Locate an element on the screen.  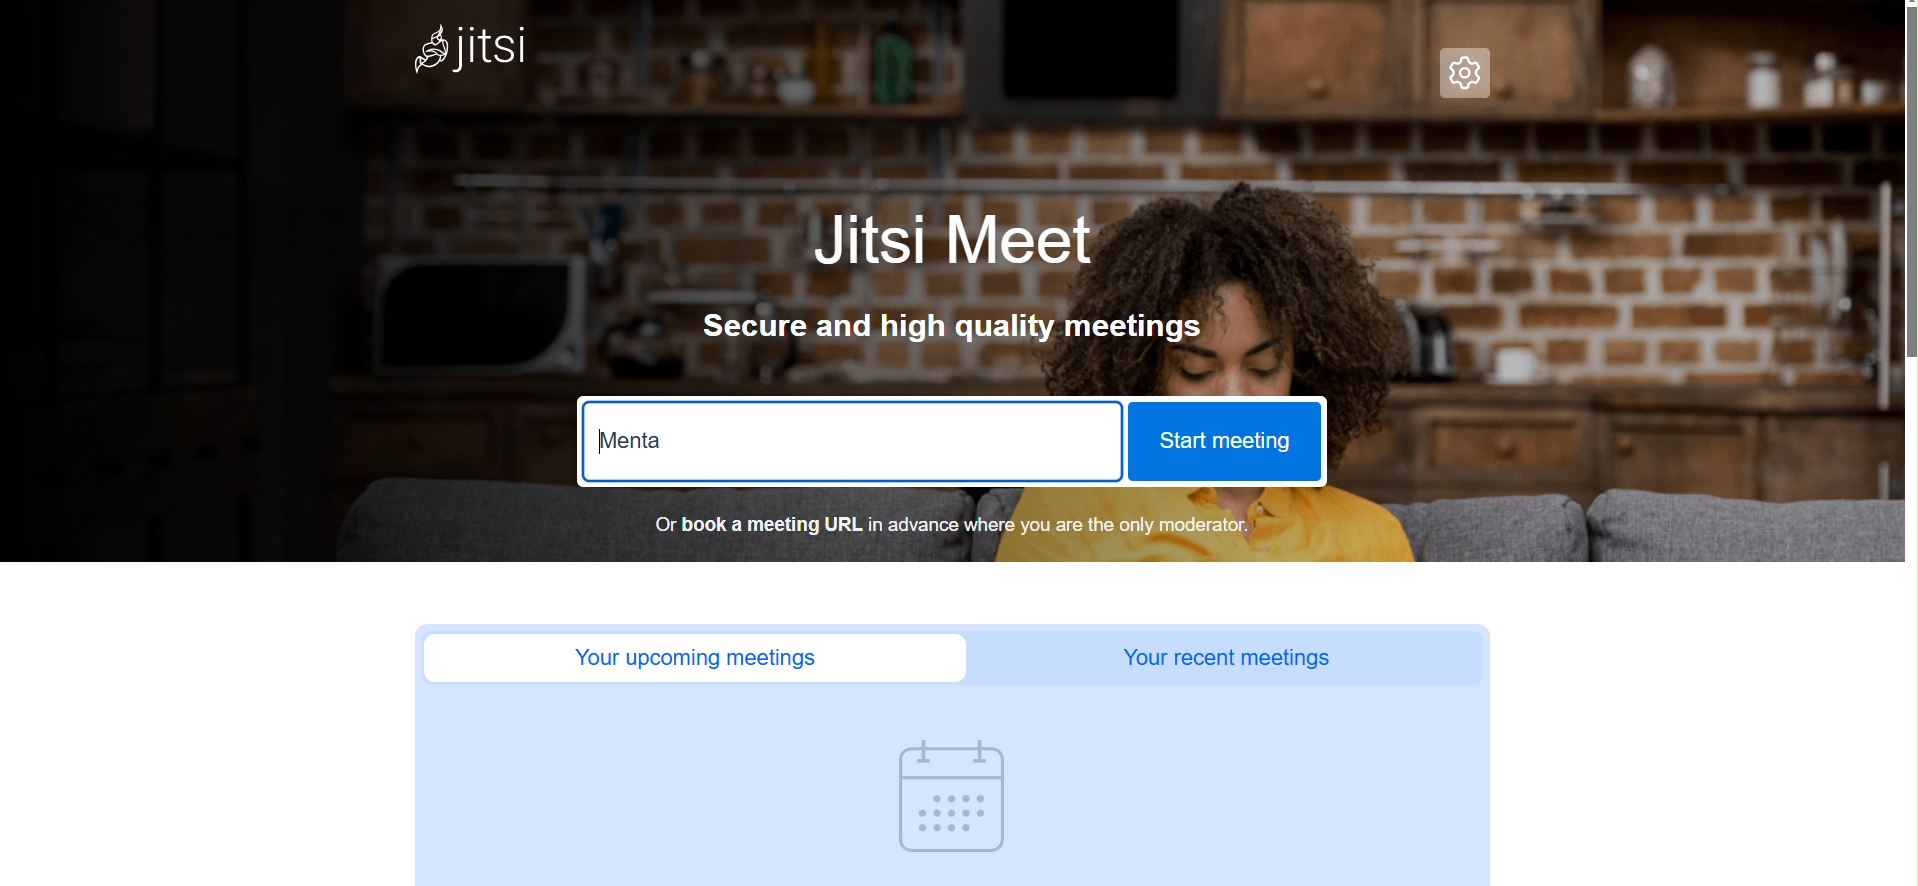
Background image is located at coordinates (983, 42).